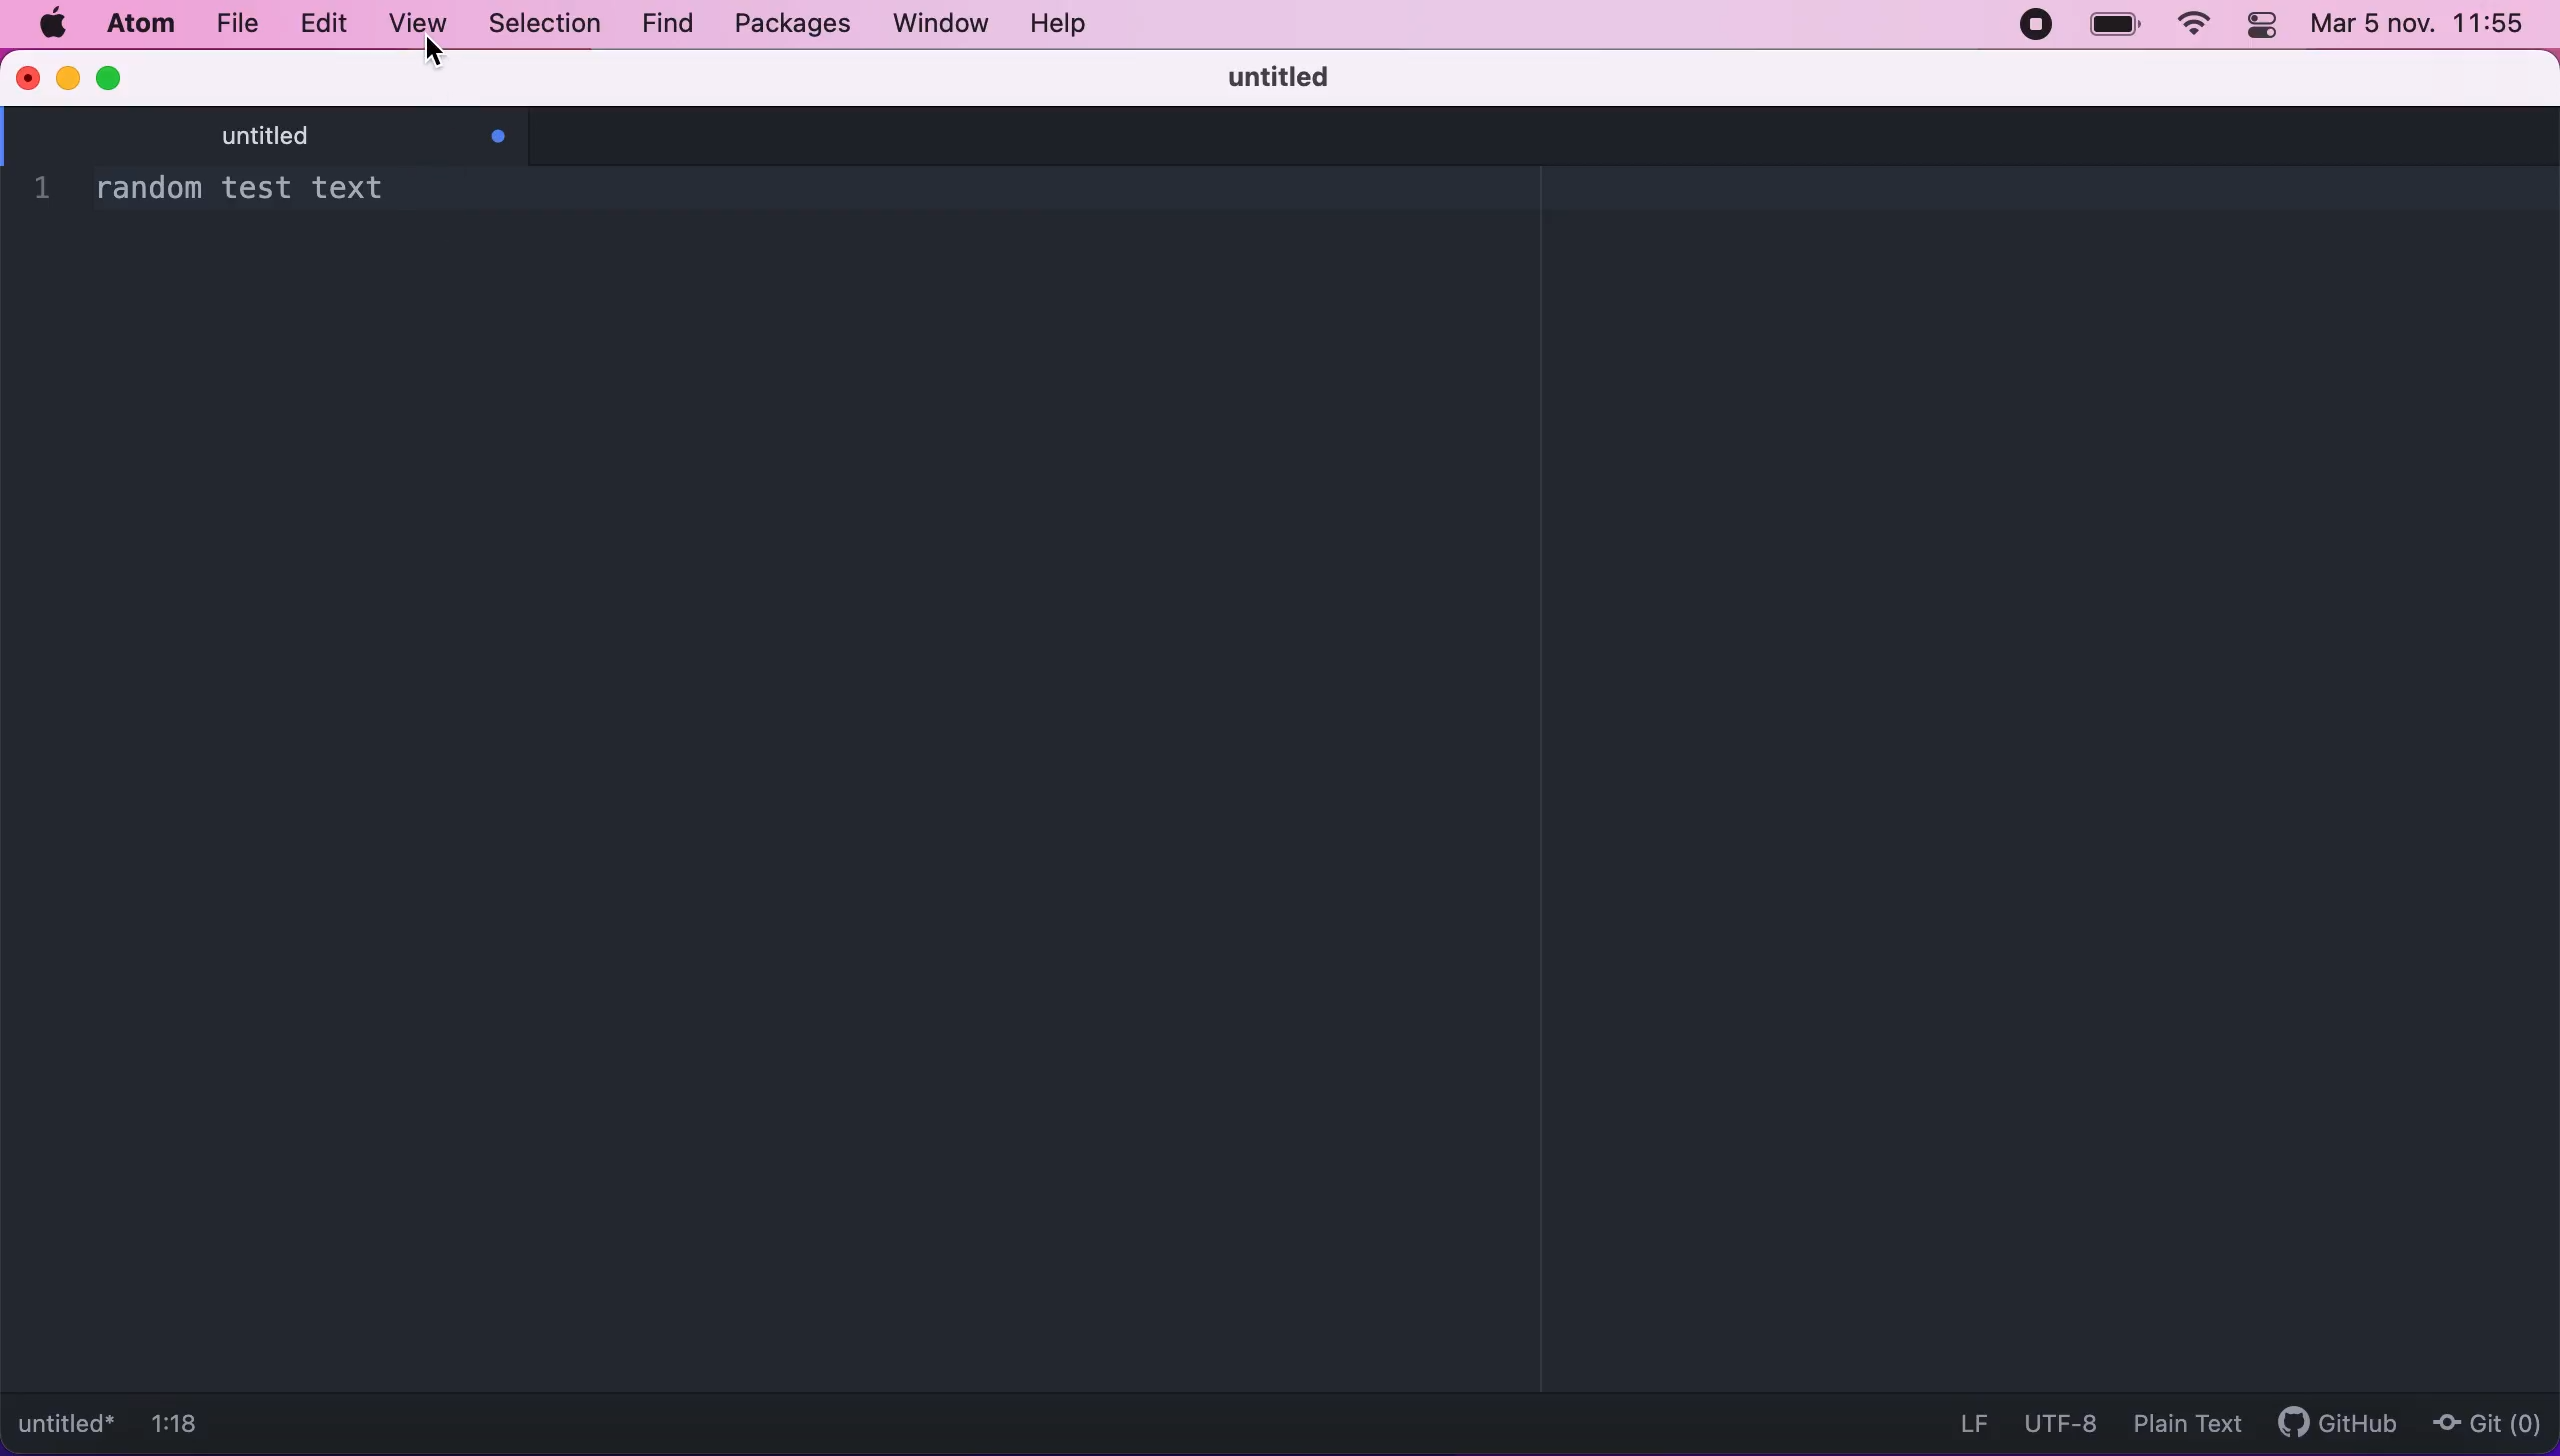 This screenshot has height=1456, width=2560. I want to click on recording stopped, so click(2030, 27).